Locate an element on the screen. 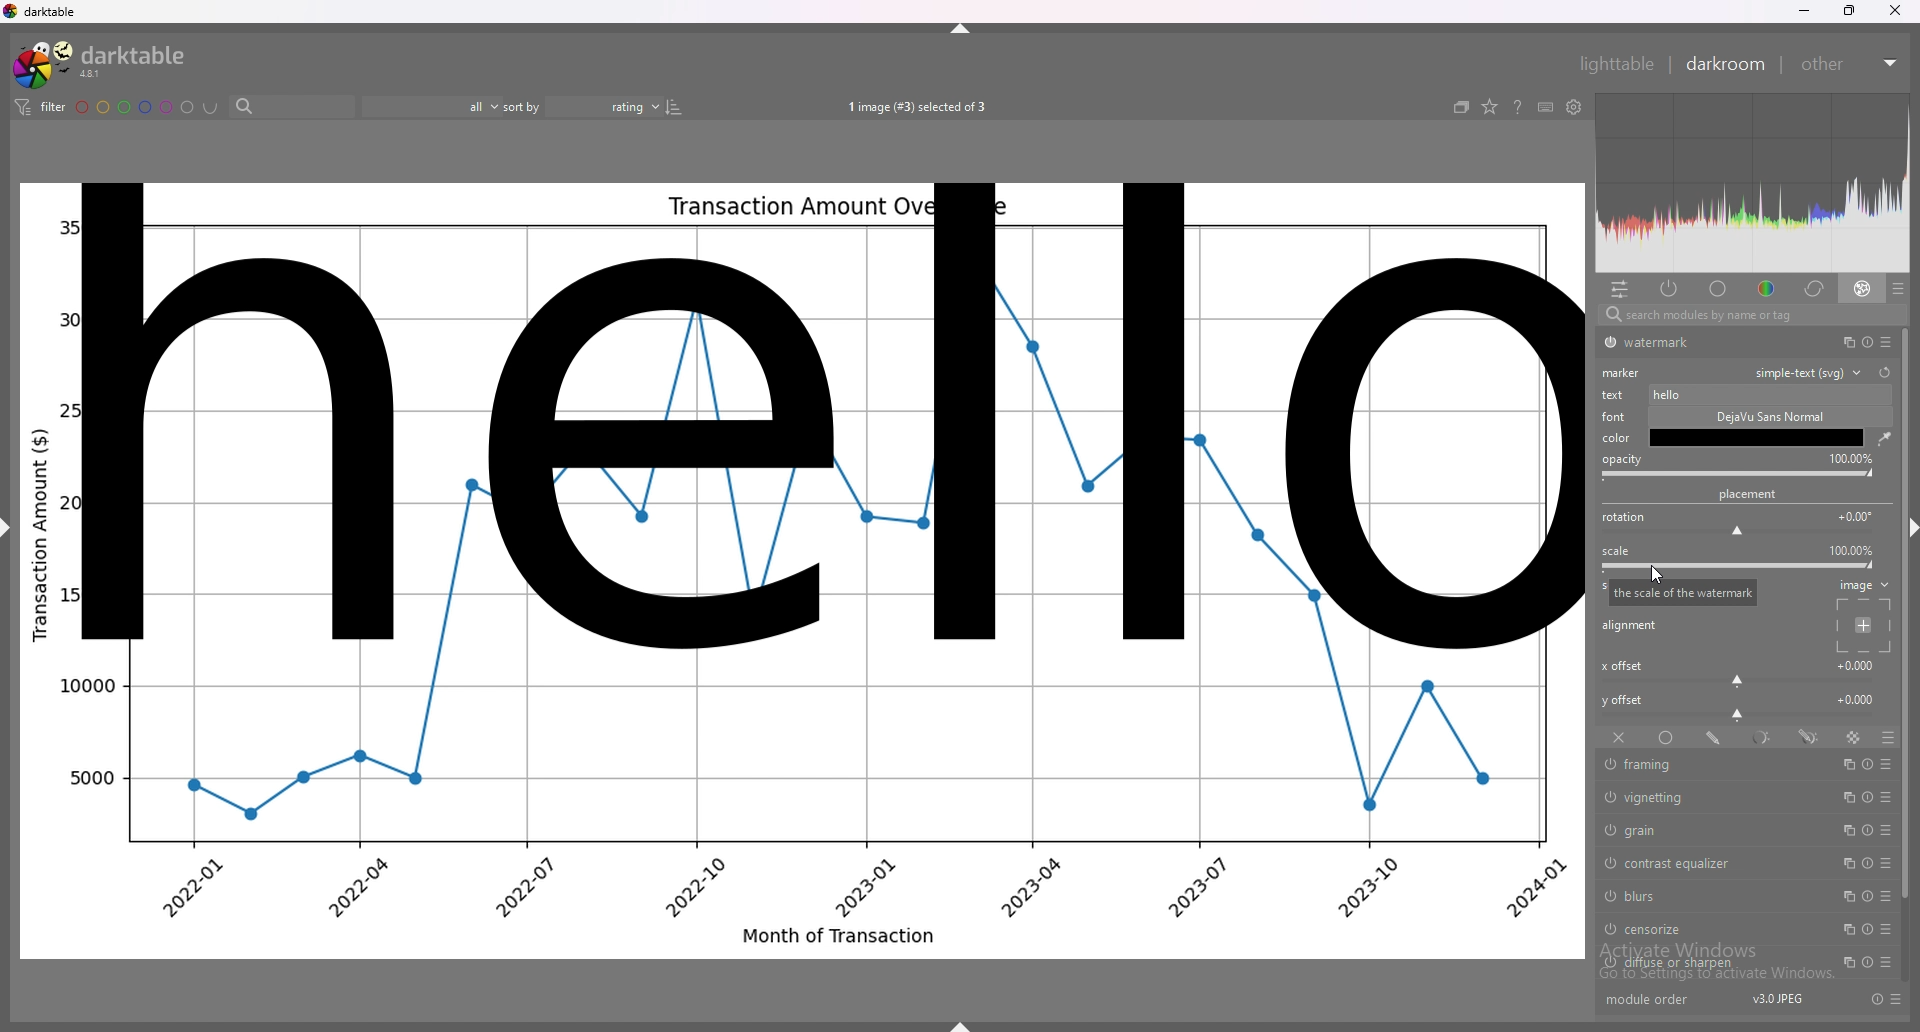  reset is located at coordinates (1885, 373).